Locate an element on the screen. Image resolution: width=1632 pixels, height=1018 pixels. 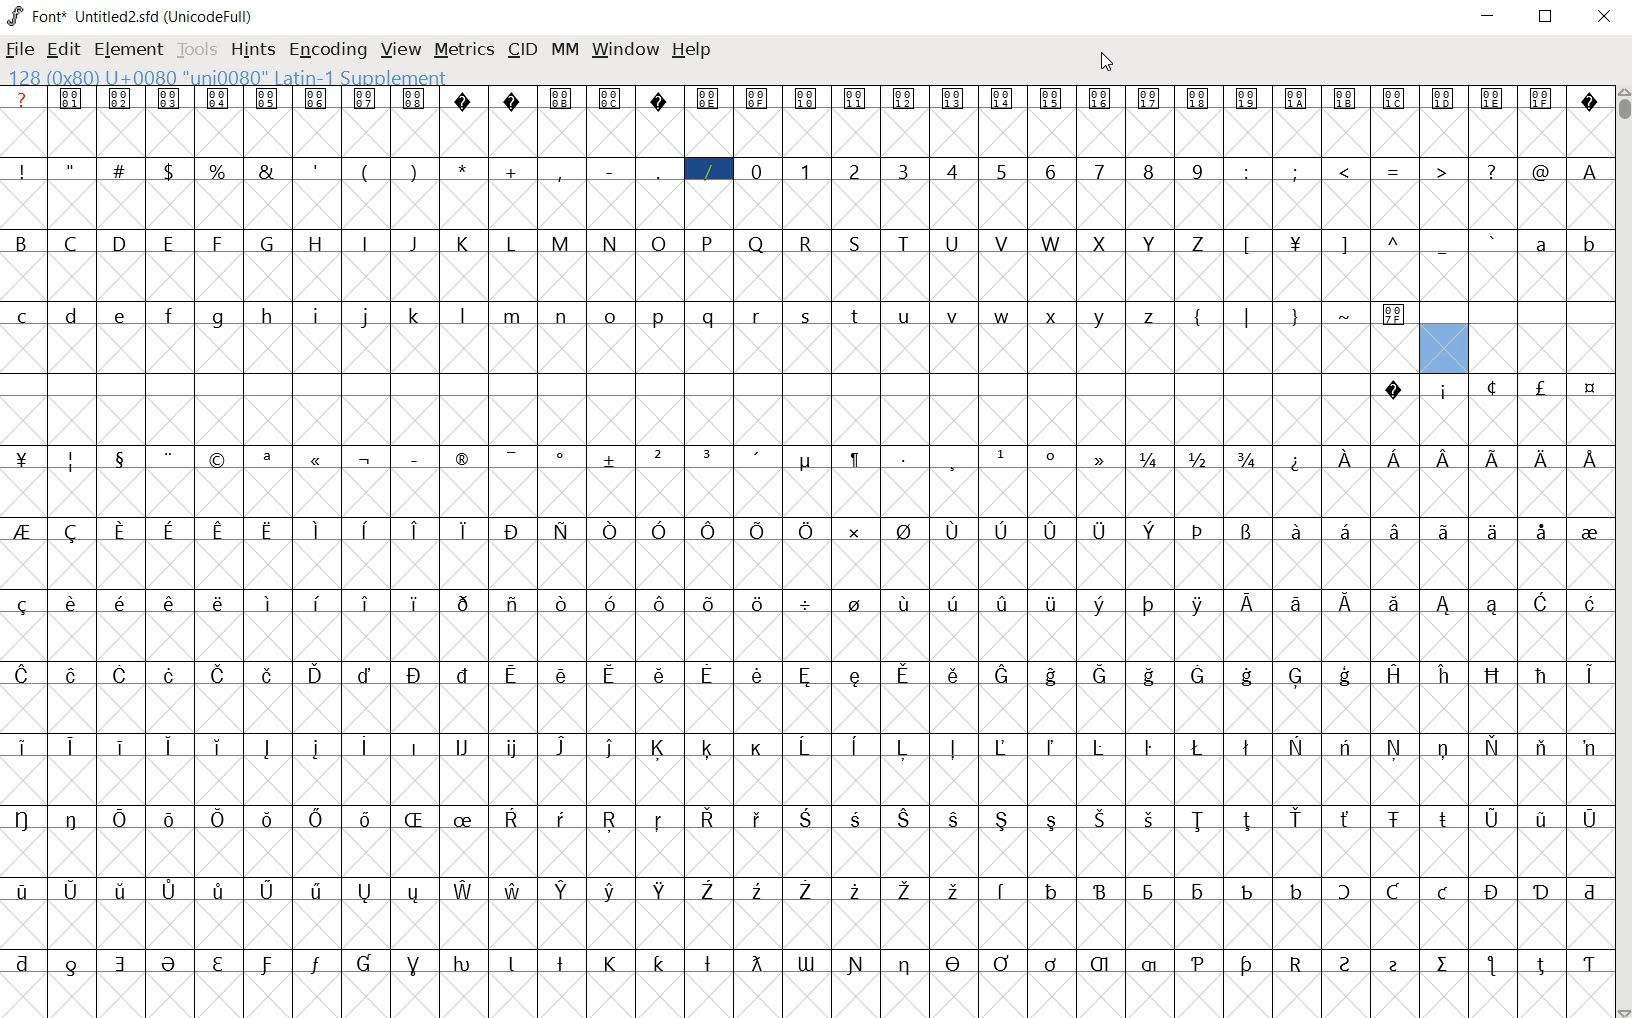
glyph is located at coordinates (608, 748).